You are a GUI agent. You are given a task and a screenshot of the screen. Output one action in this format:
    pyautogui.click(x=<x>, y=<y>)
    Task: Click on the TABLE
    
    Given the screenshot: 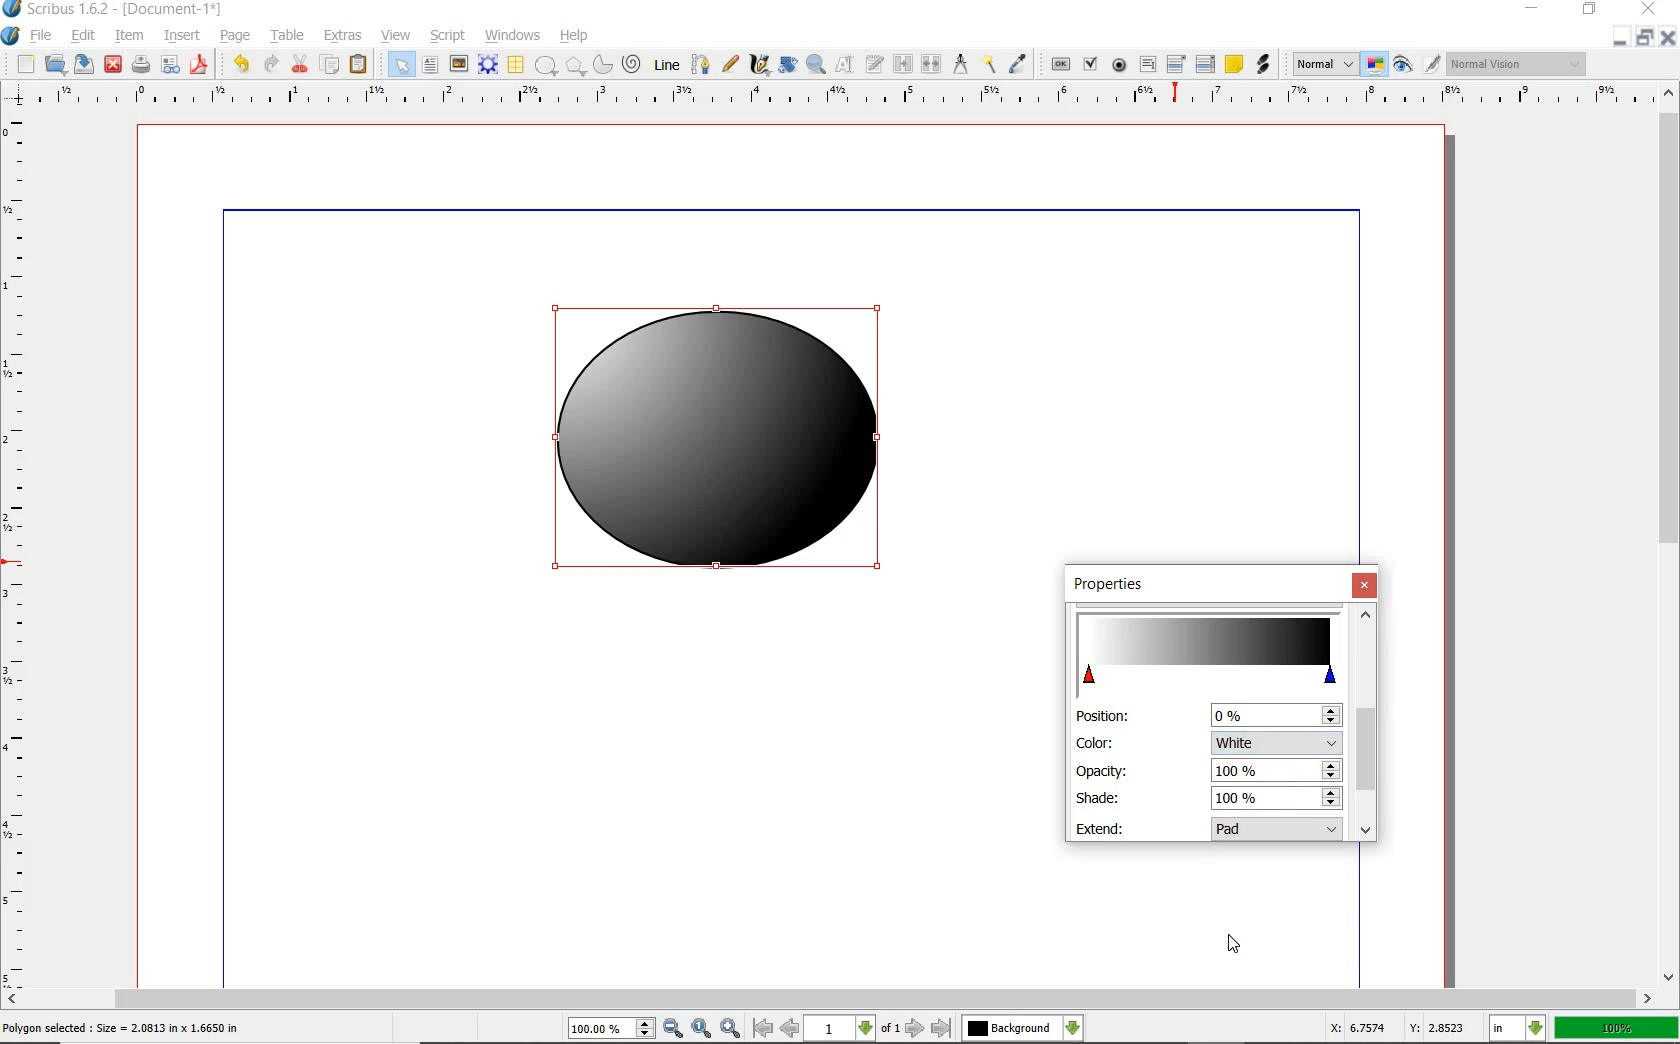 What is the action you would take?
    pyautogui.click(x=515, y=65)
    